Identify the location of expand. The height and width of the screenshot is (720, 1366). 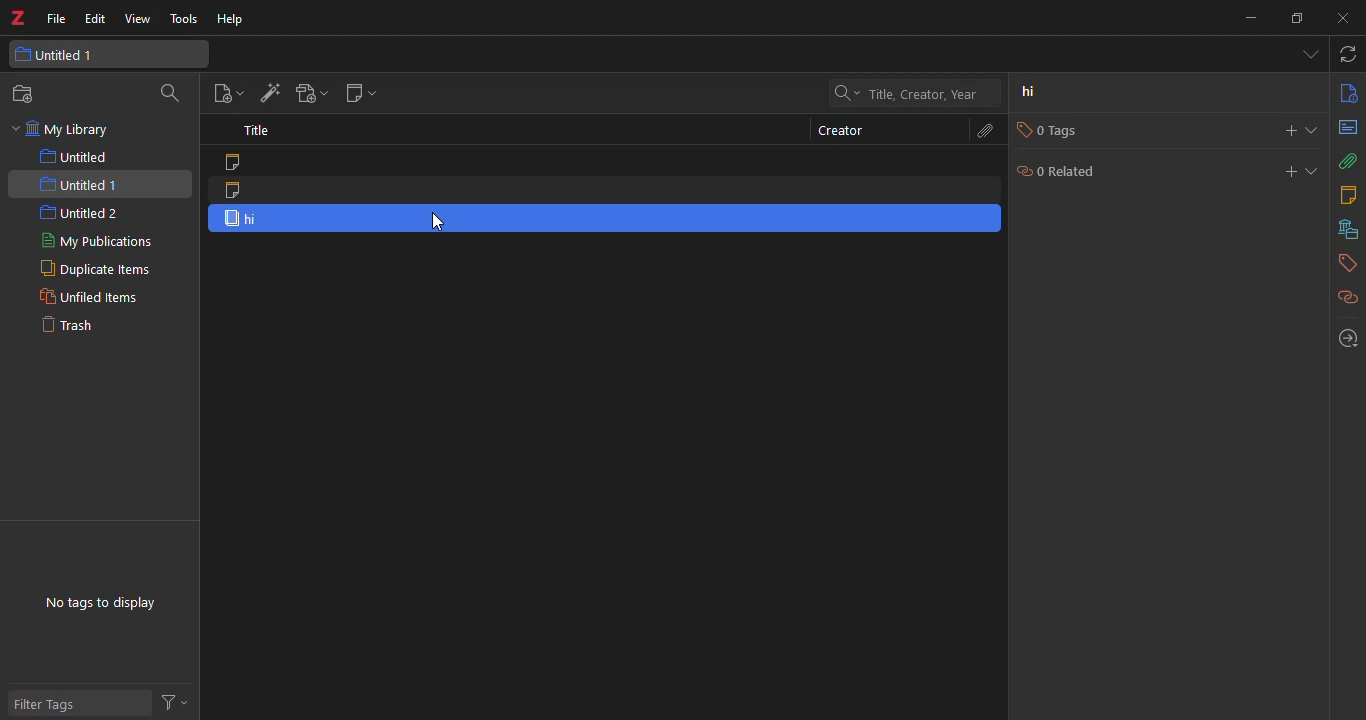
(1310, 130).